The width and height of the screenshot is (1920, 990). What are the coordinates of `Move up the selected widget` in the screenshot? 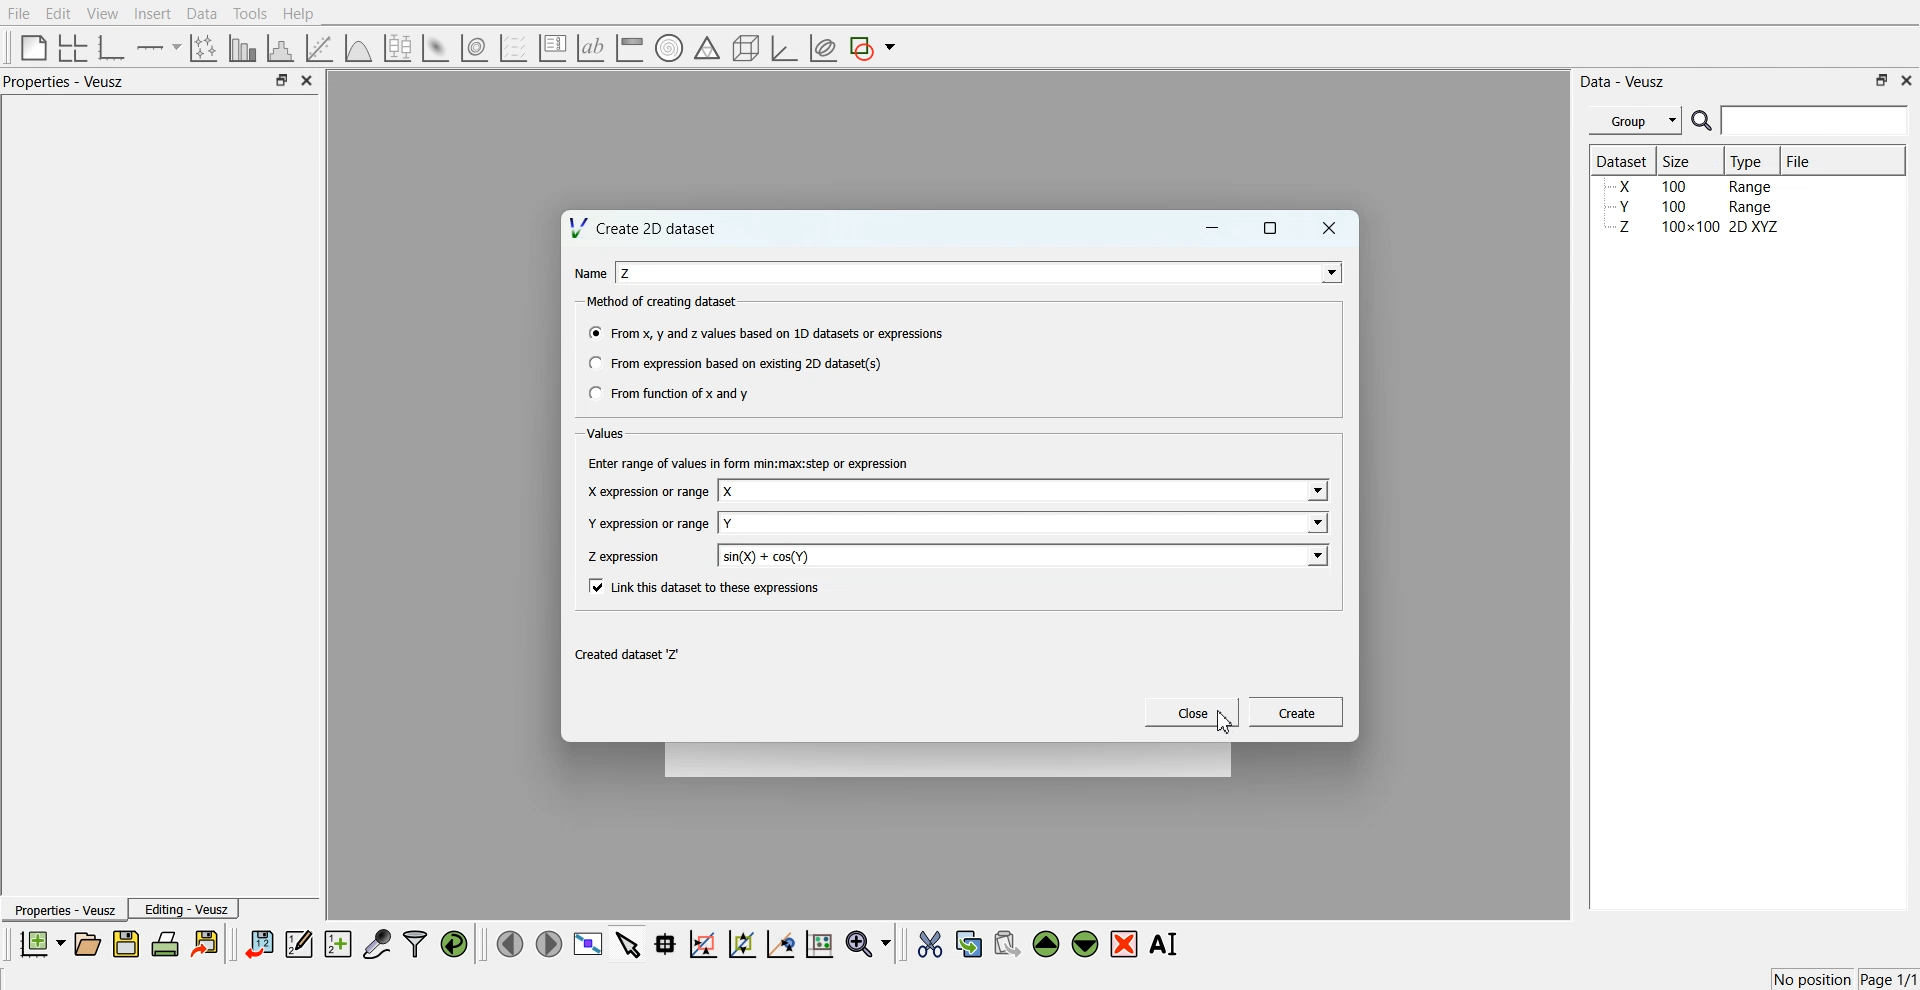 It's located at (1047, 944).